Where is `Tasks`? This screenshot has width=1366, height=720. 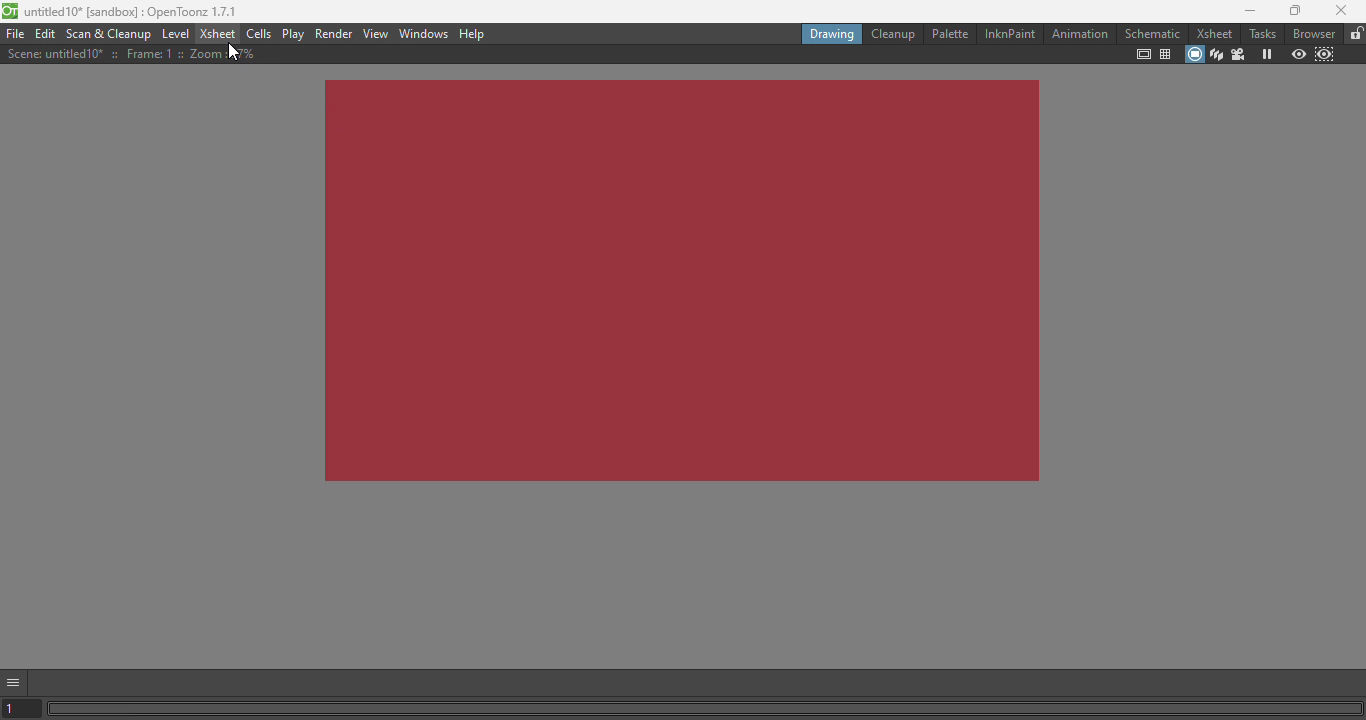 Tasks is located at coordinates (1258, 32).